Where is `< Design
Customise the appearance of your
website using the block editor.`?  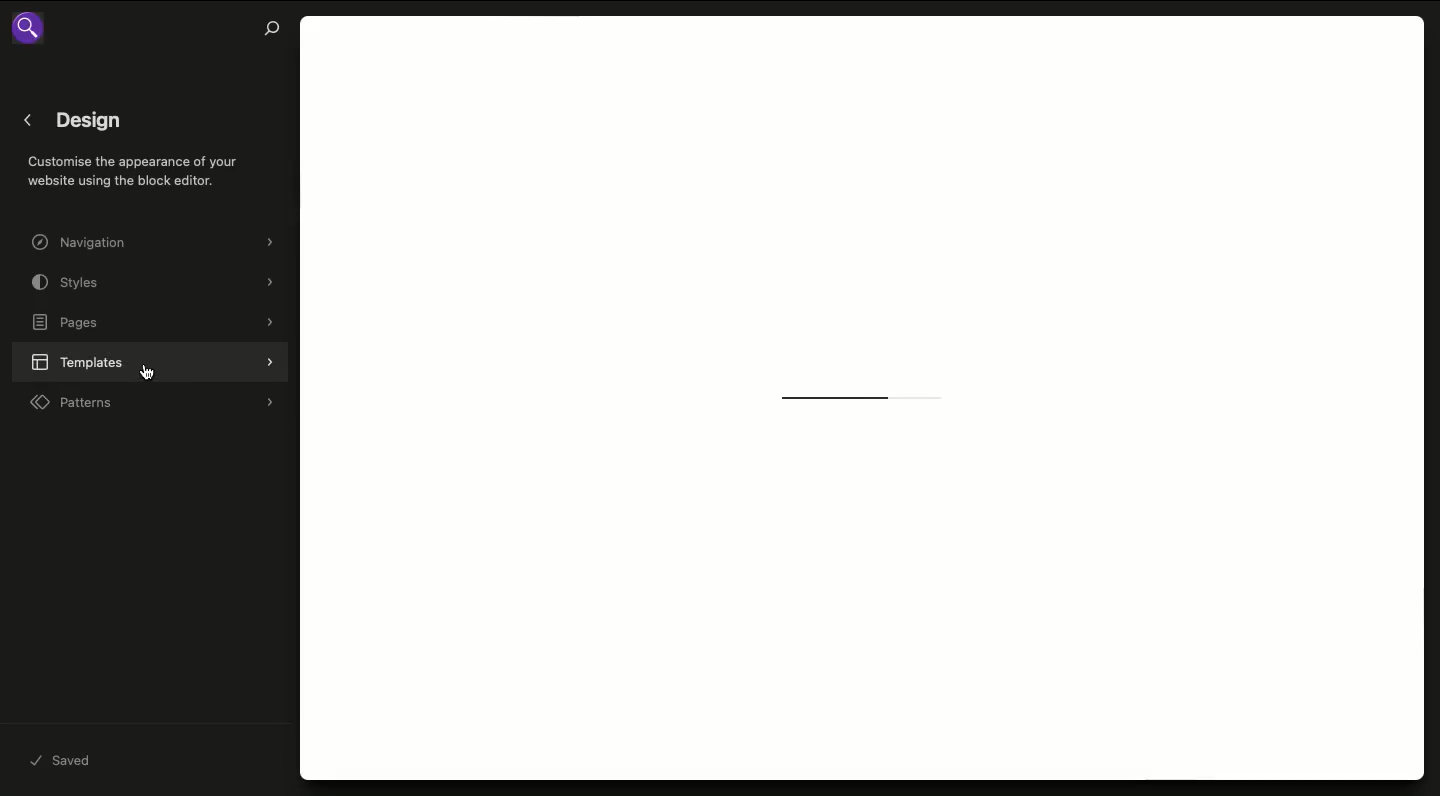 < Design
Customise the appearance of your
website using the block editor. is located at coordinates (139, 158).